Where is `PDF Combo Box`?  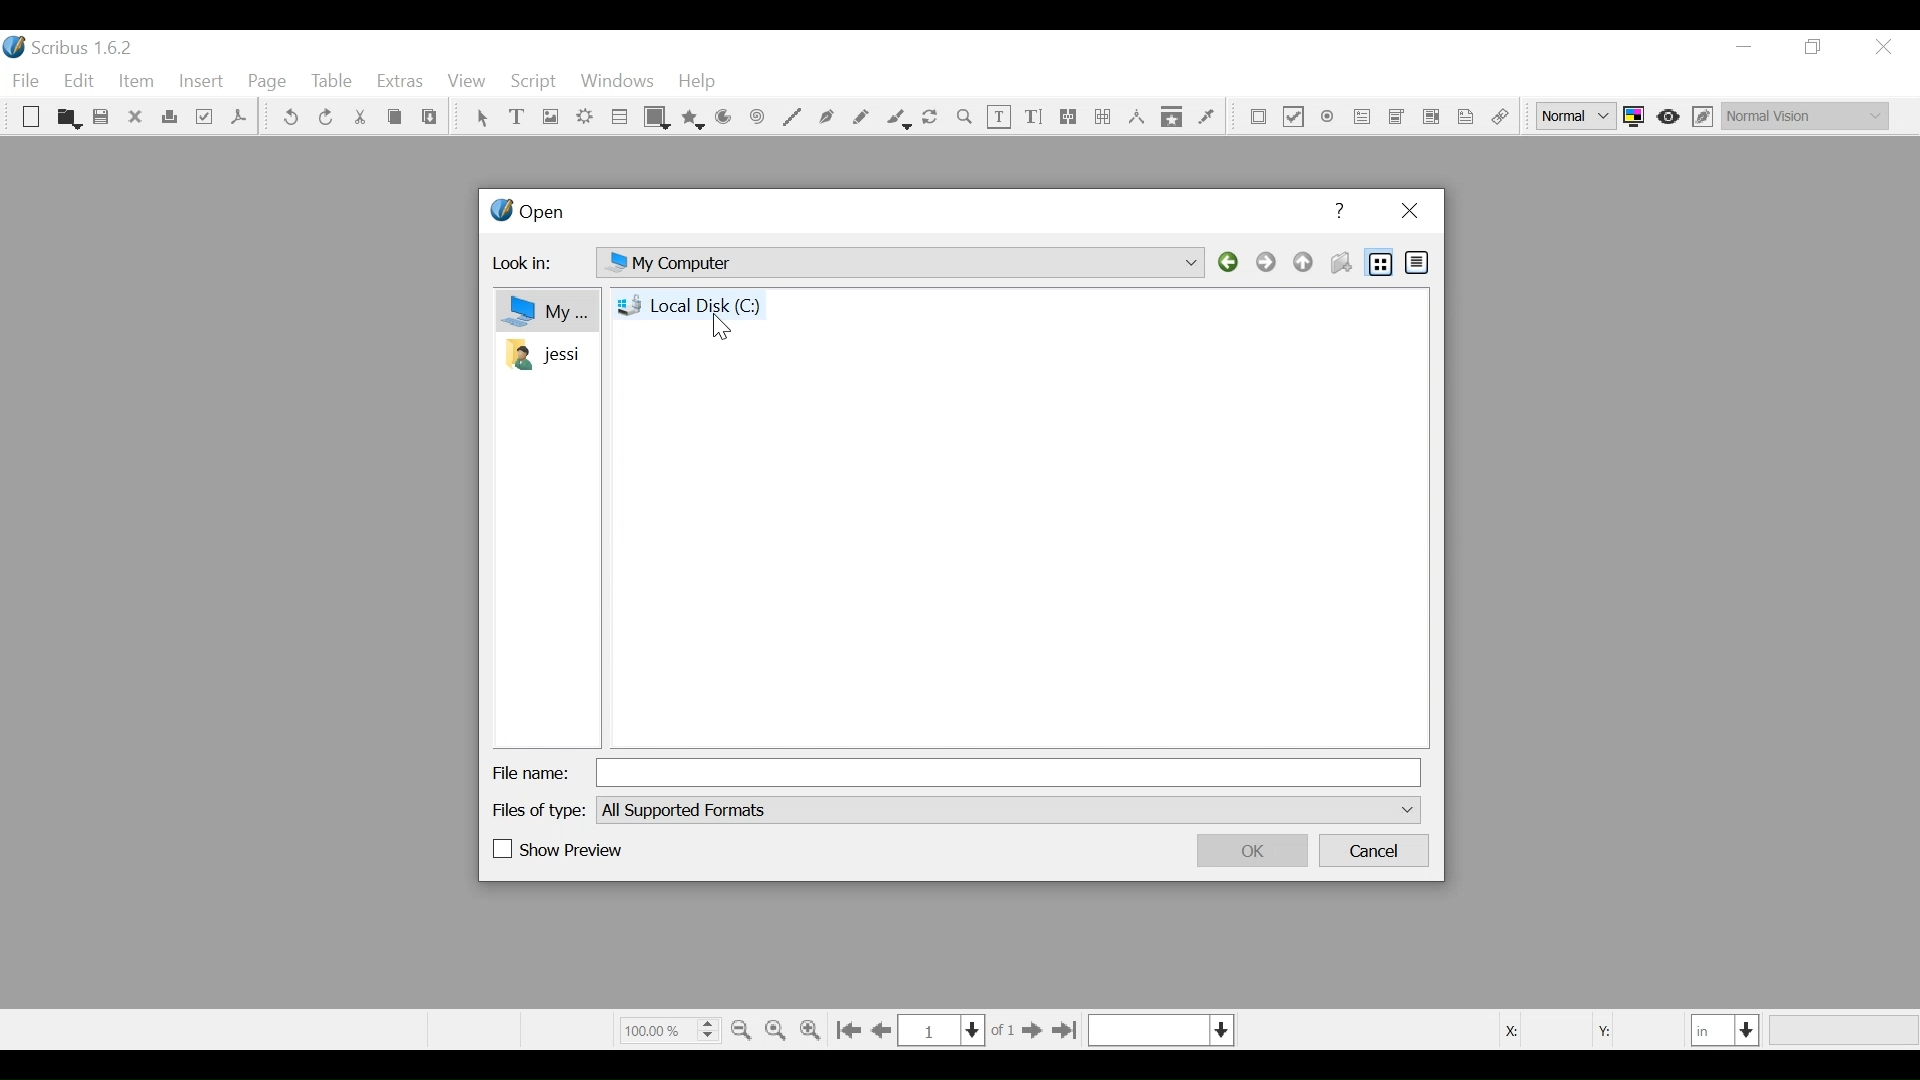 PDF Combo Box is located at coordinates (1363, 119).